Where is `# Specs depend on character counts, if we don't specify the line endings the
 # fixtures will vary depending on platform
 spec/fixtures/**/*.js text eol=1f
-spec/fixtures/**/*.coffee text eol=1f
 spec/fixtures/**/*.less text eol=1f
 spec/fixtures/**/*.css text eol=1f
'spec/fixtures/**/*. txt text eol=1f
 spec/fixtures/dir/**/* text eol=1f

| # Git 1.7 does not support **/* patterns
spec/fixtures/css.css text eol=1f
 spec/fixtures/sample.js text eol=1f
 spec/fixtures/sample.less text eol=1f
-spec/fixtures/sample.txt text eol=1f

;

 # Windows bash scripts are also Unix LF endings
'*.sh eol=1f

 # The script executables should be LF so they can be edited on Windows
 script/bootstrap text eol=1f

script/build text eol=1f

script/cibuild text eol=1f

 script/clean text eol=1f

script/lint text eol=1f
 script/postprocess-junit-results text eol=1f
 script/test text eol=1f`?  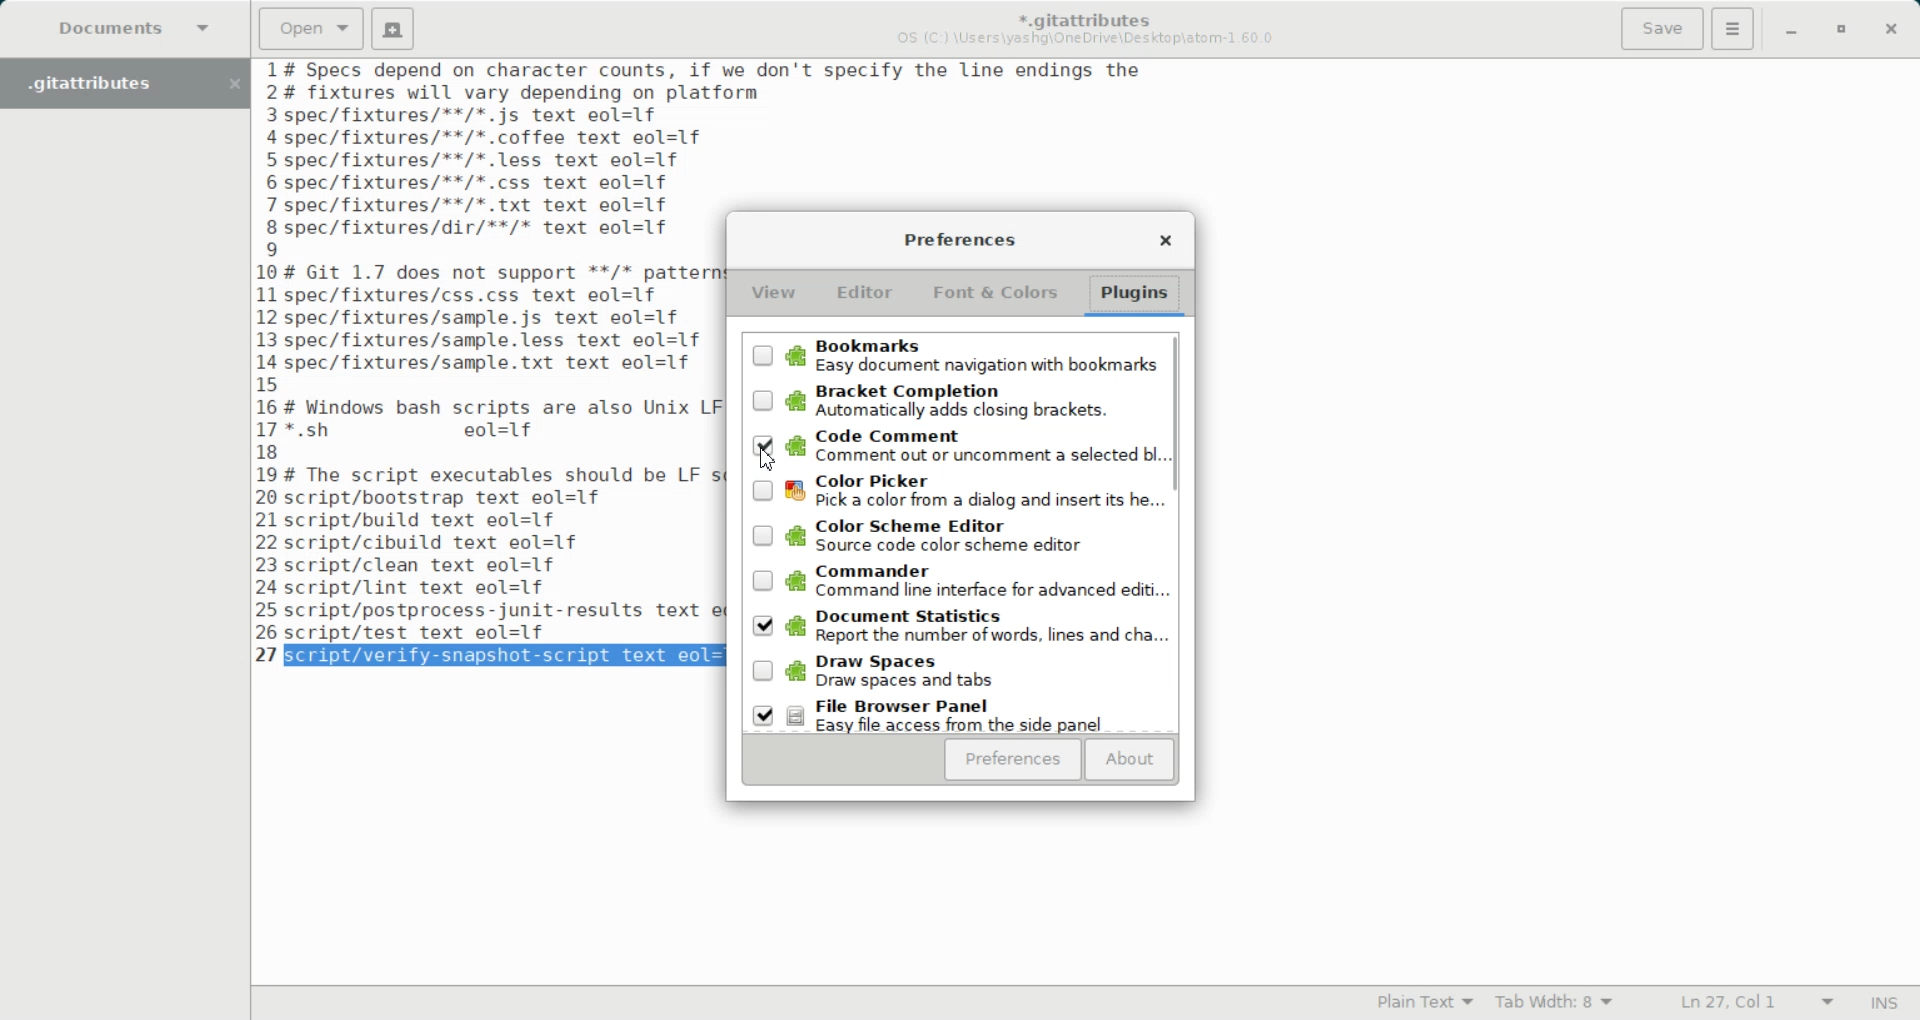
# Specs depend on character counts, if we don't specify the line endings the
 # fixtures will vary depending on platform
 spec/fixtures/**/*.js text eol=1f
-spec/fixtures/**/*.coffee text eol=1f
 spec/fixtures/**/*.less text eol=1f
 spec/fixtures/**/*.css text eol=1f
'spec/fixtures/**/*. txt text eol=1f
 spec/fixtures/dir/**/* text eol=1f

| # Git 1.7 does not support **/* patterns
spec/fixtures/css.css text eol=1f
 spec/fixtures/sample.js text eol=1f
 spec/fixtures/sample.less text eol=1f
-spec/fixtures/sample.txt text eol=1f

;

 # Windows bash scripts are also Unix LF endings
'*.sh eol=1f

 # The script executables should be LF so they can be edited on Windows
 script/bootstrap text eol=1f

script/build text eol=1f

script/cibuild text eol=1f

 script/clean text eol=1f

script/lint text eol=1f
 script/postprocess-junit-results text eol=1f
 script/test text eol=1f is located at coordinates (502, 350).